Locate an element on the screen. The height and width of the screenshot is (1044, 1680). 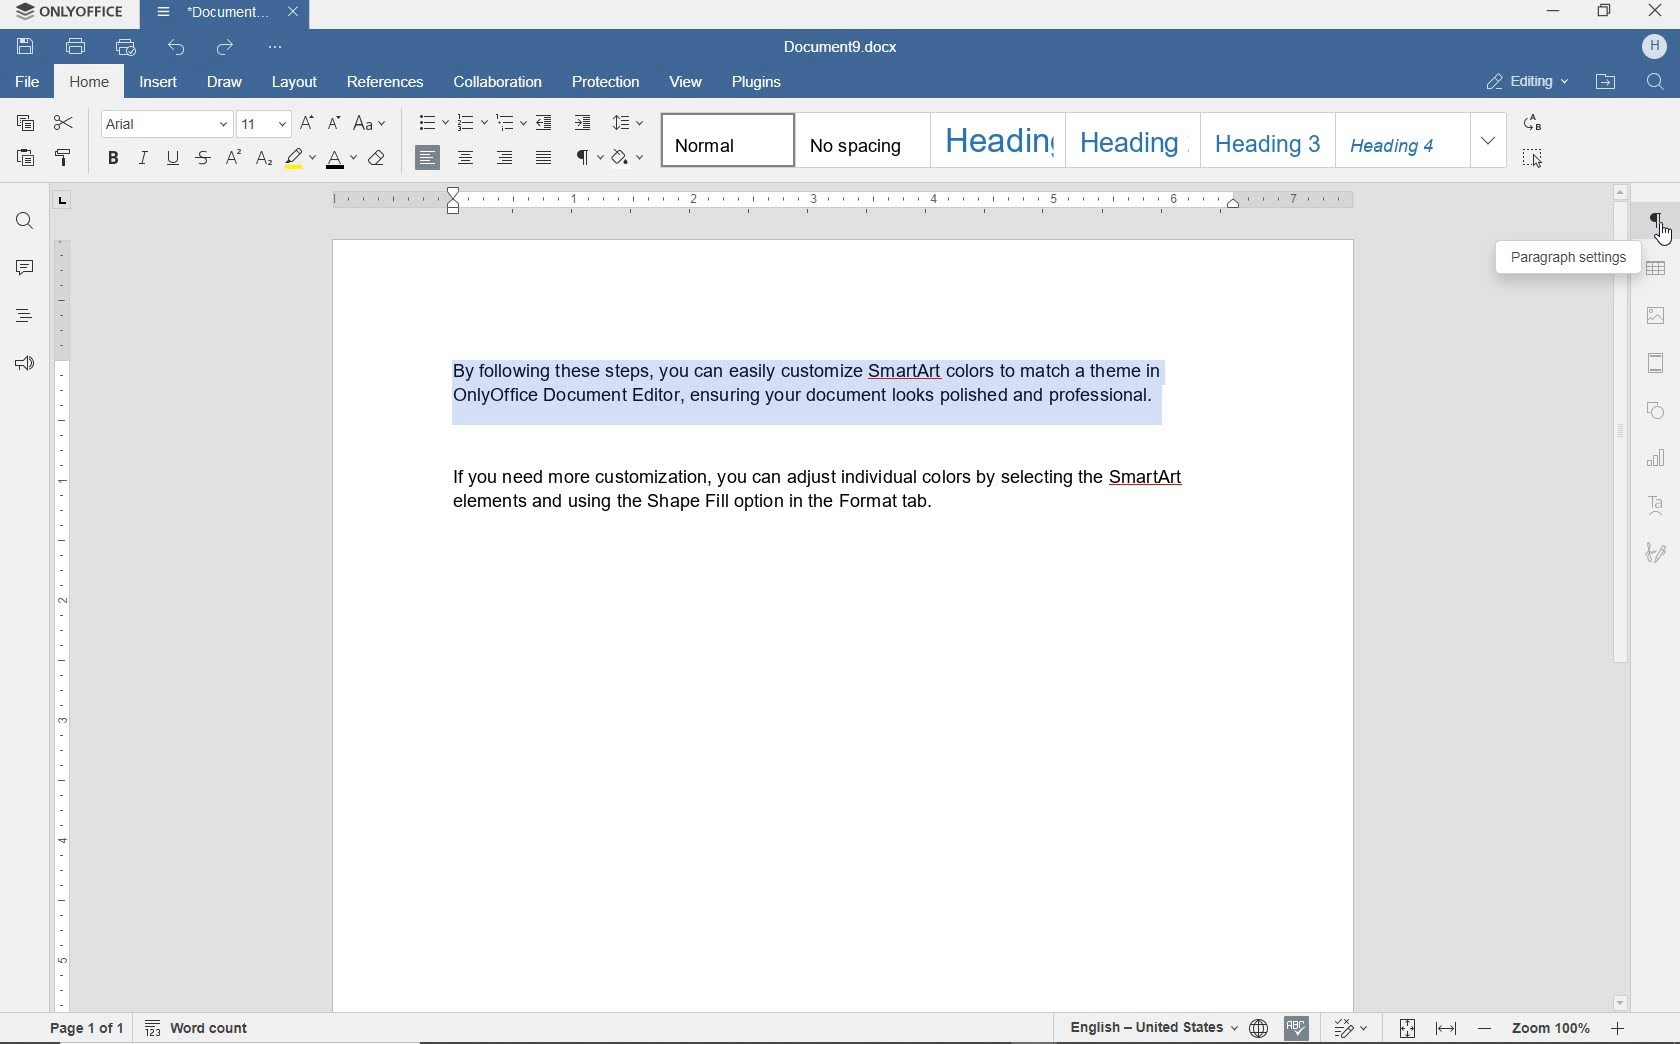
headings is located at coordinates (24, 318).